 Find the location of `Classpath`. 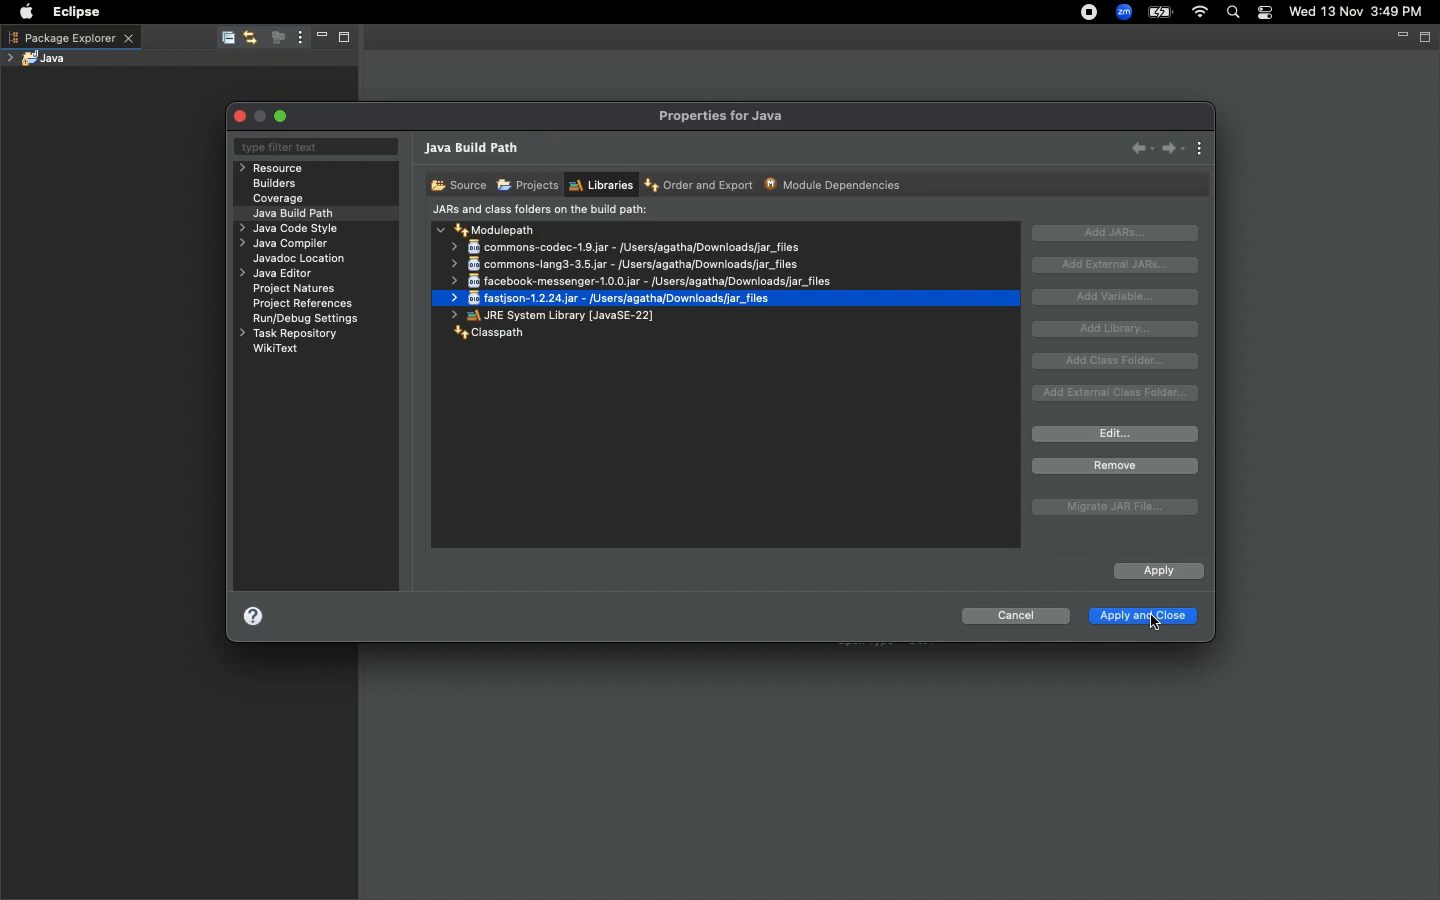

Classpath is located at coordinates (489, 333).